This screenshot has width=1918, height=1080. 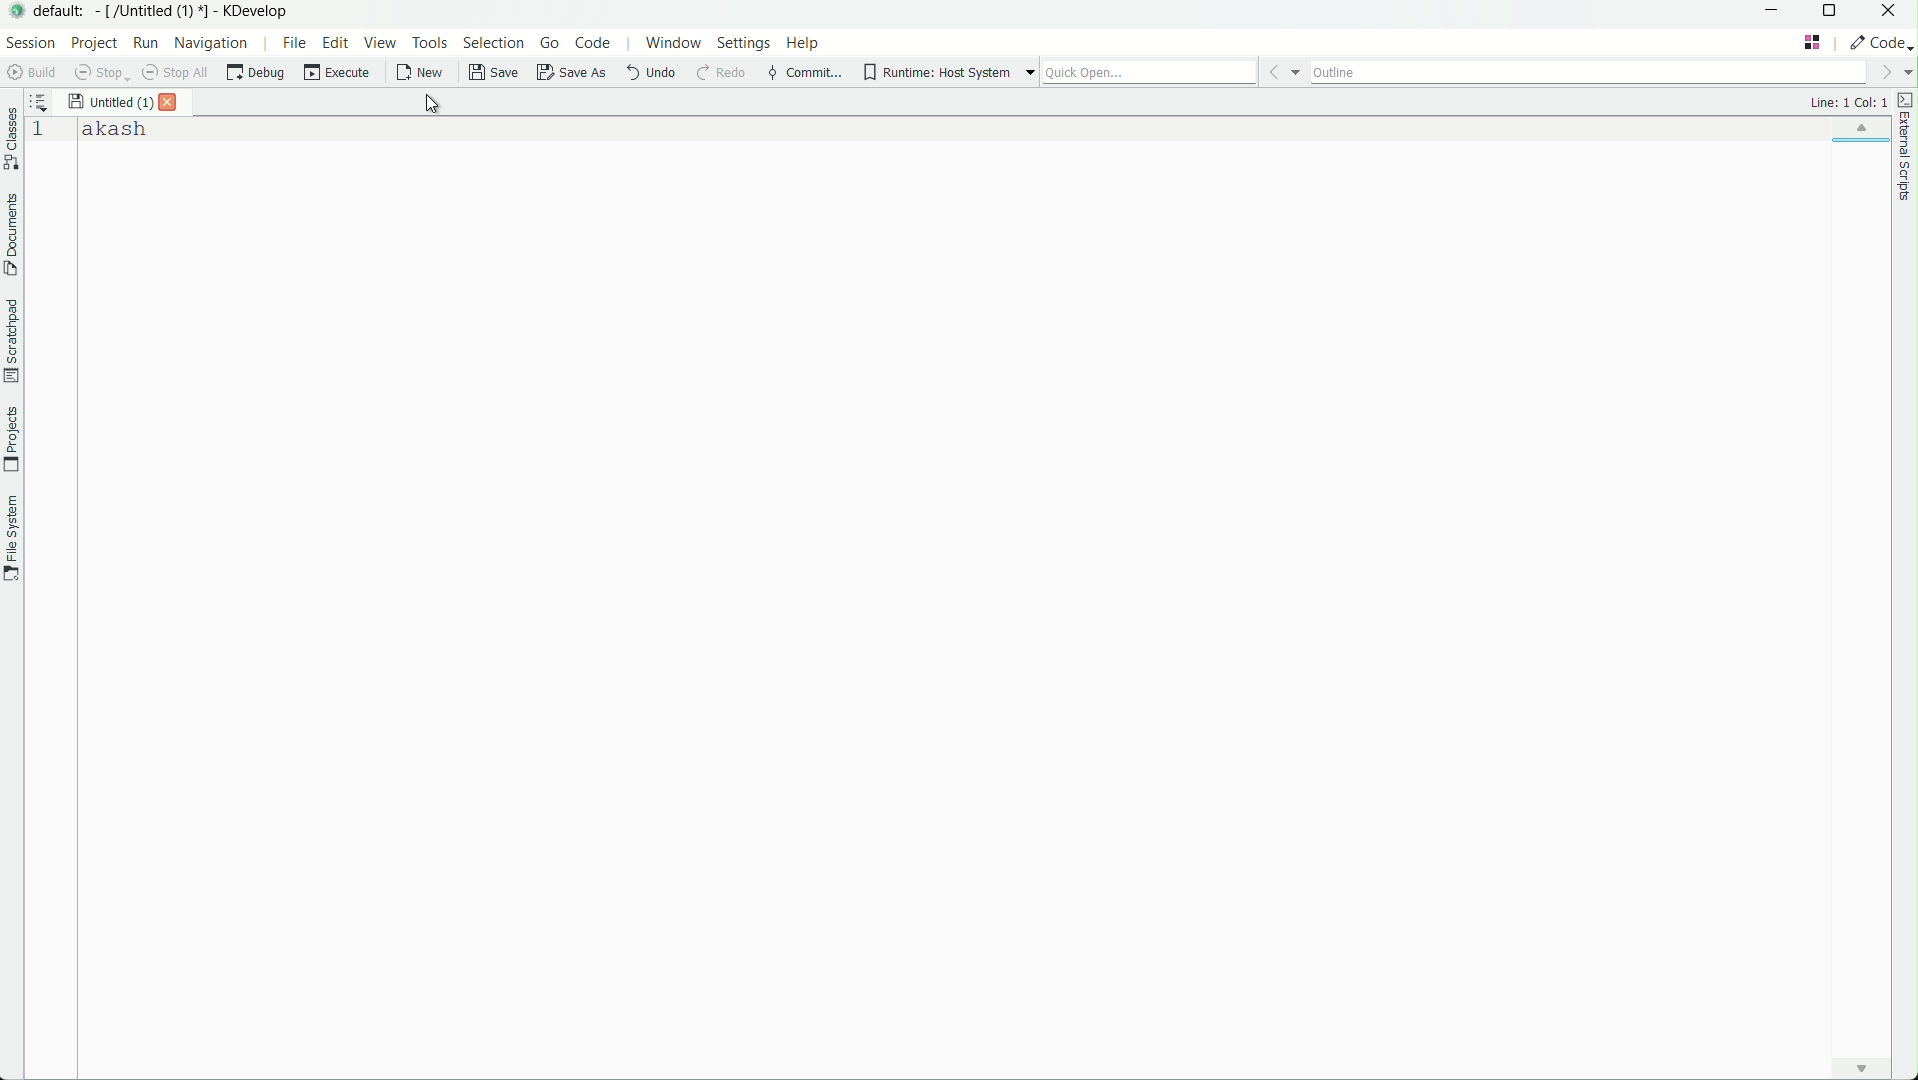 I want to click on save, so click(x=490, y=73).